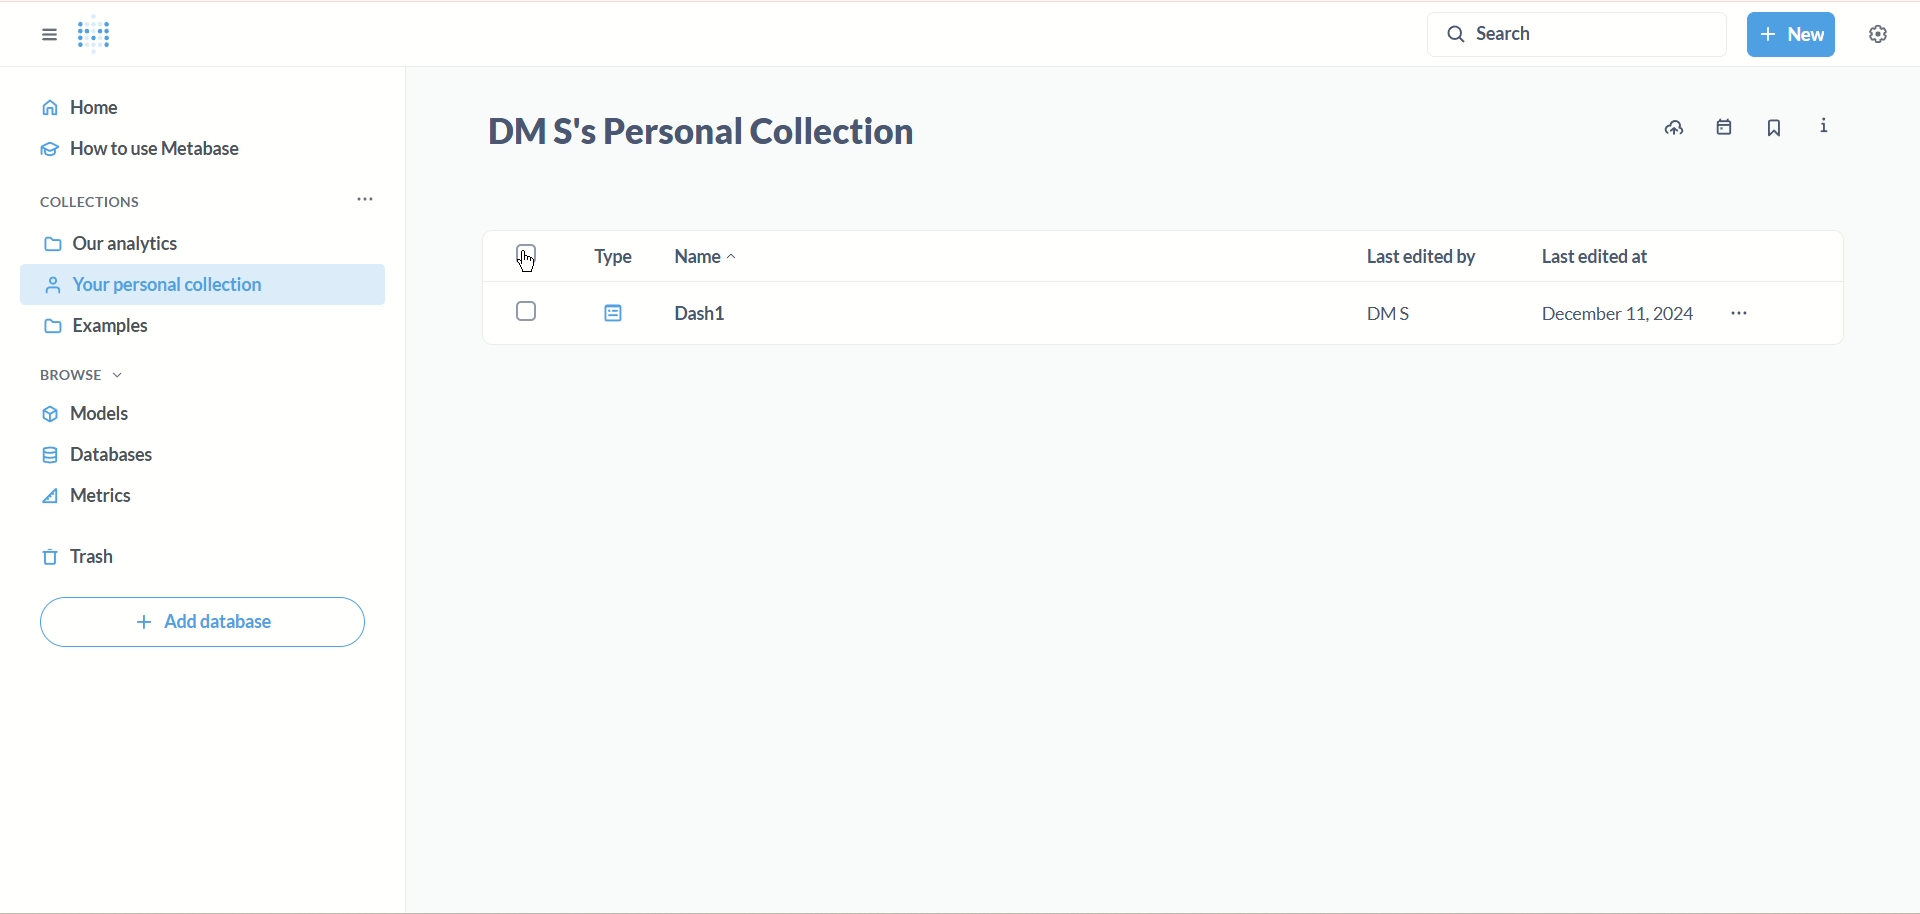 The image size is (1920, 914). I want to click on name, so click(707, 255).